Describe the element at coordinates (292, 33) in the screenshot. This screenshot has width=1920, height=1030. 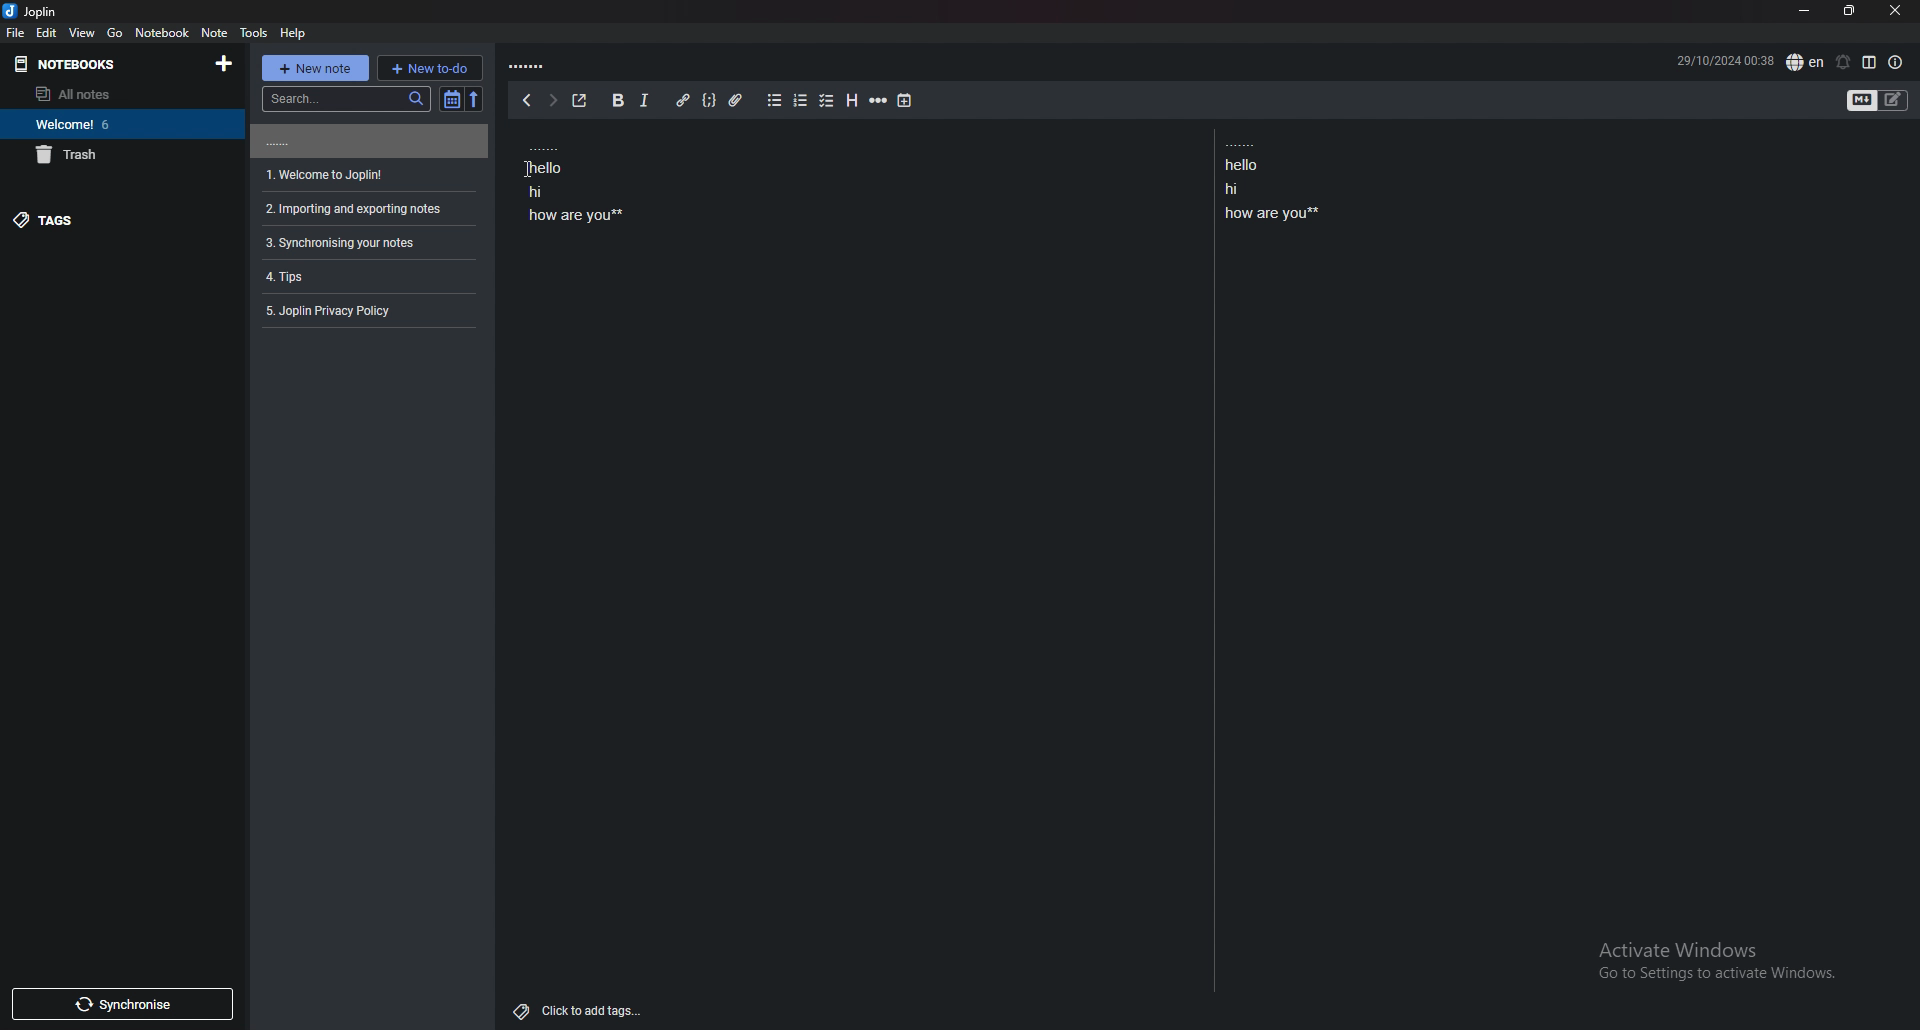
I see `help` at that location.